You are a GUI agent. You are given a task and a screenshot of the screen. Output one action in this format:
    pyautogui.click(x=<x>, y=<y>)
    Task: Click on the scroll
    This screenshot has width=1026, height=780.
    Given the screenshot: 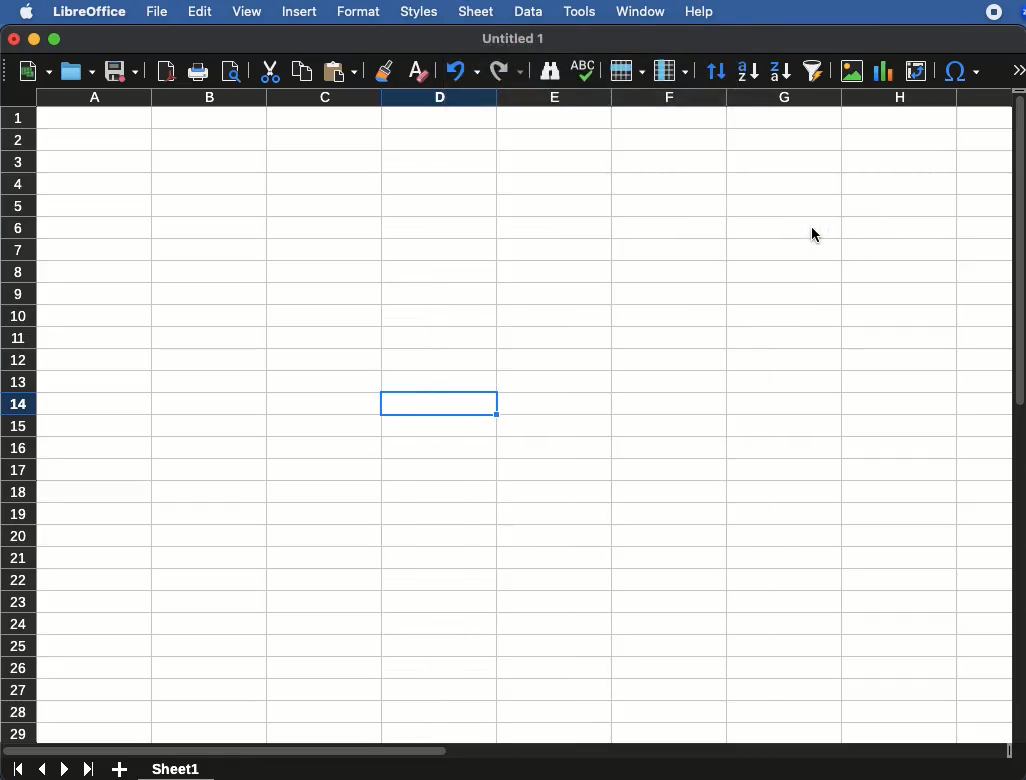 What is the action you would take?
    pyautogui.click(x=507, y=750)
    